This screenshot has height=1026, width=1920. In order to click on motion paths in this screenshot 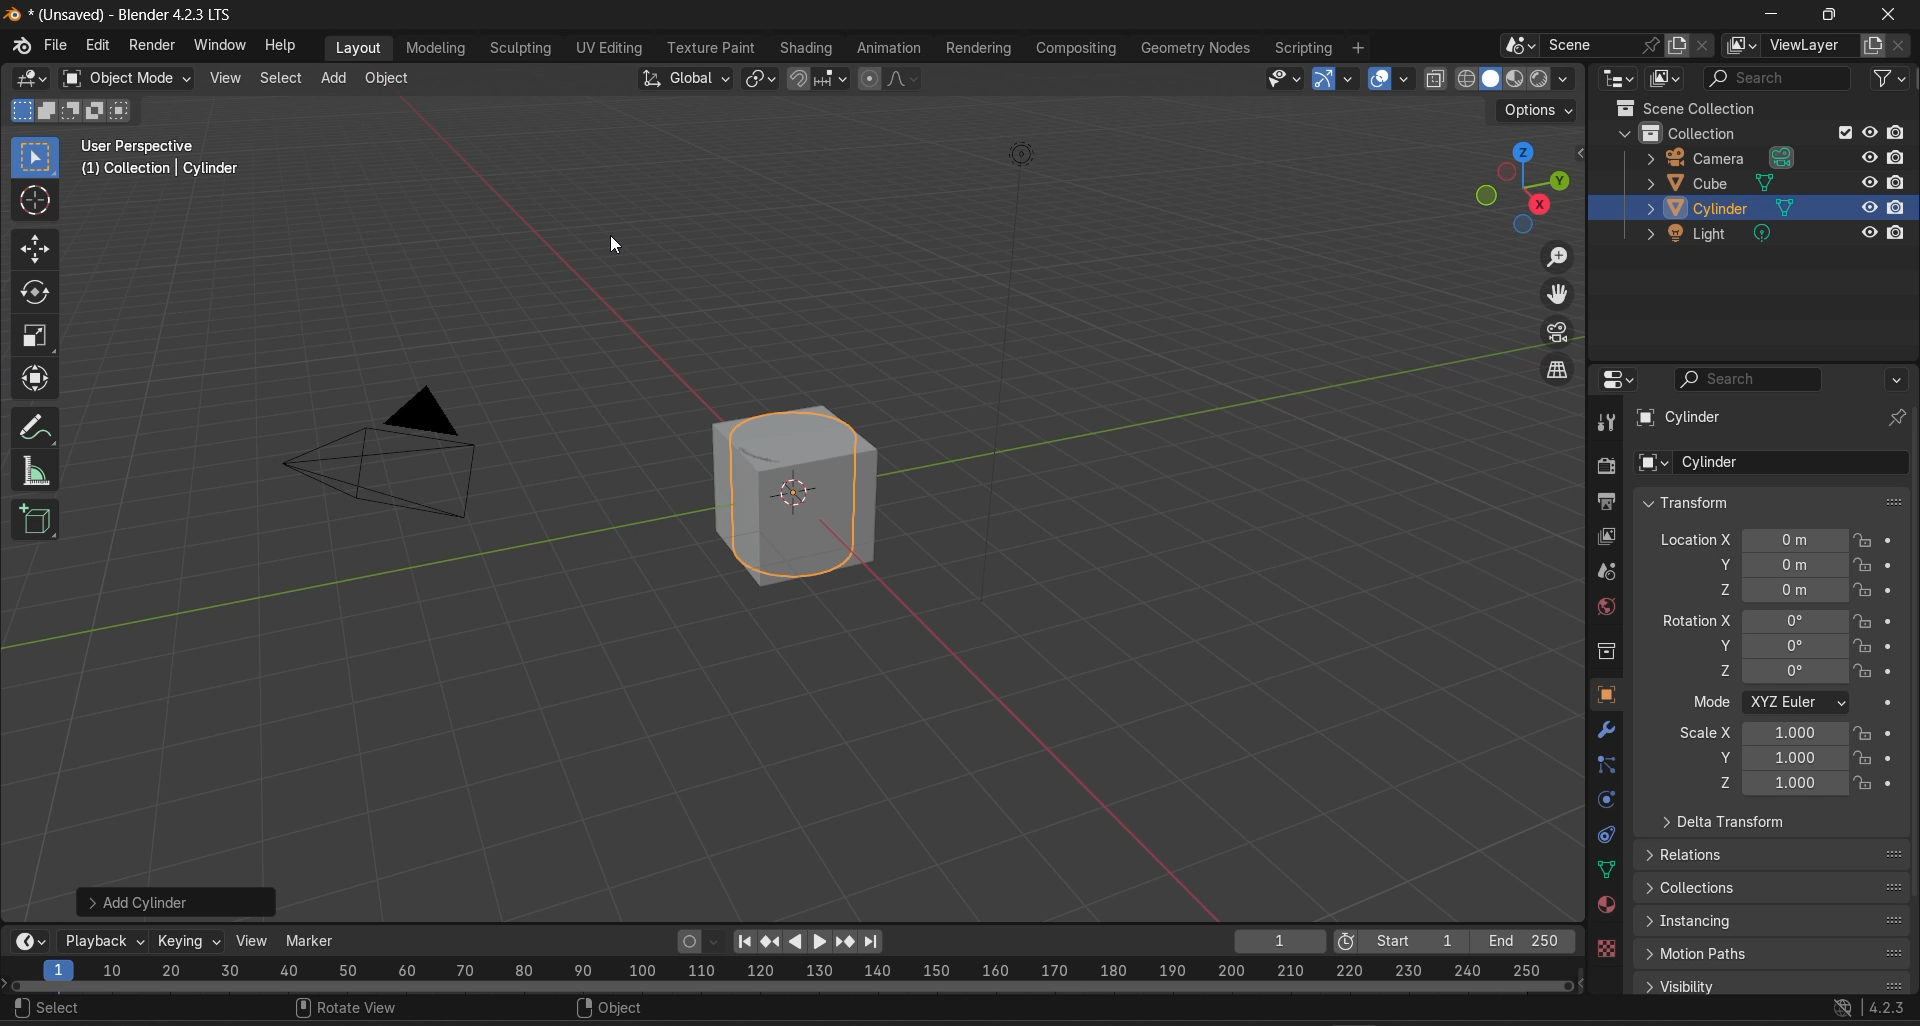, I will do `click(1775, 954)`.